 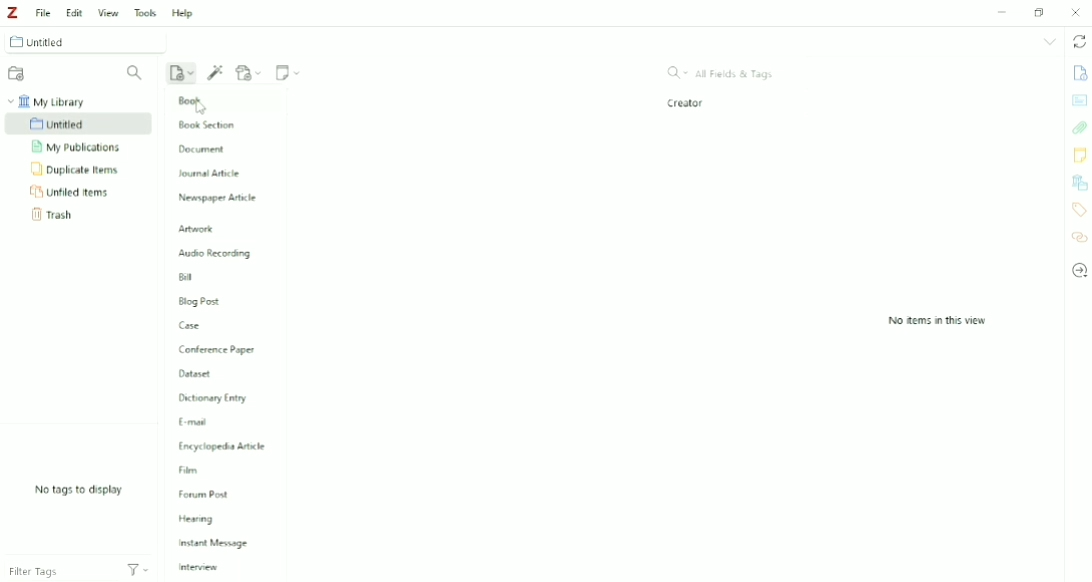 I want to click on Book Section, so click(x=206, y=126).